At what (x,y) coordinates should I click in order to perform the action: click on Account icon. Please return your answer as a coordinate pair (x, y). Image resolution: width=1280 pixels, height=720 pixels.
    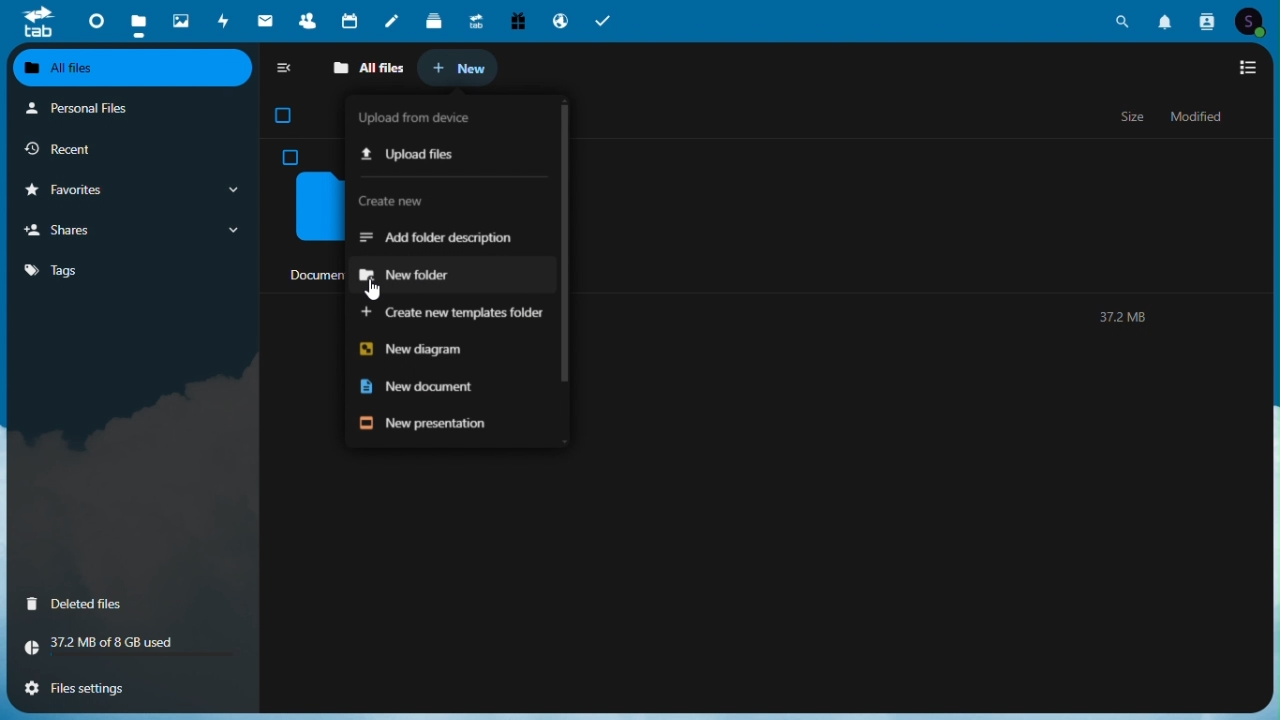
    Looking at the image, I should click on (1255, 20).